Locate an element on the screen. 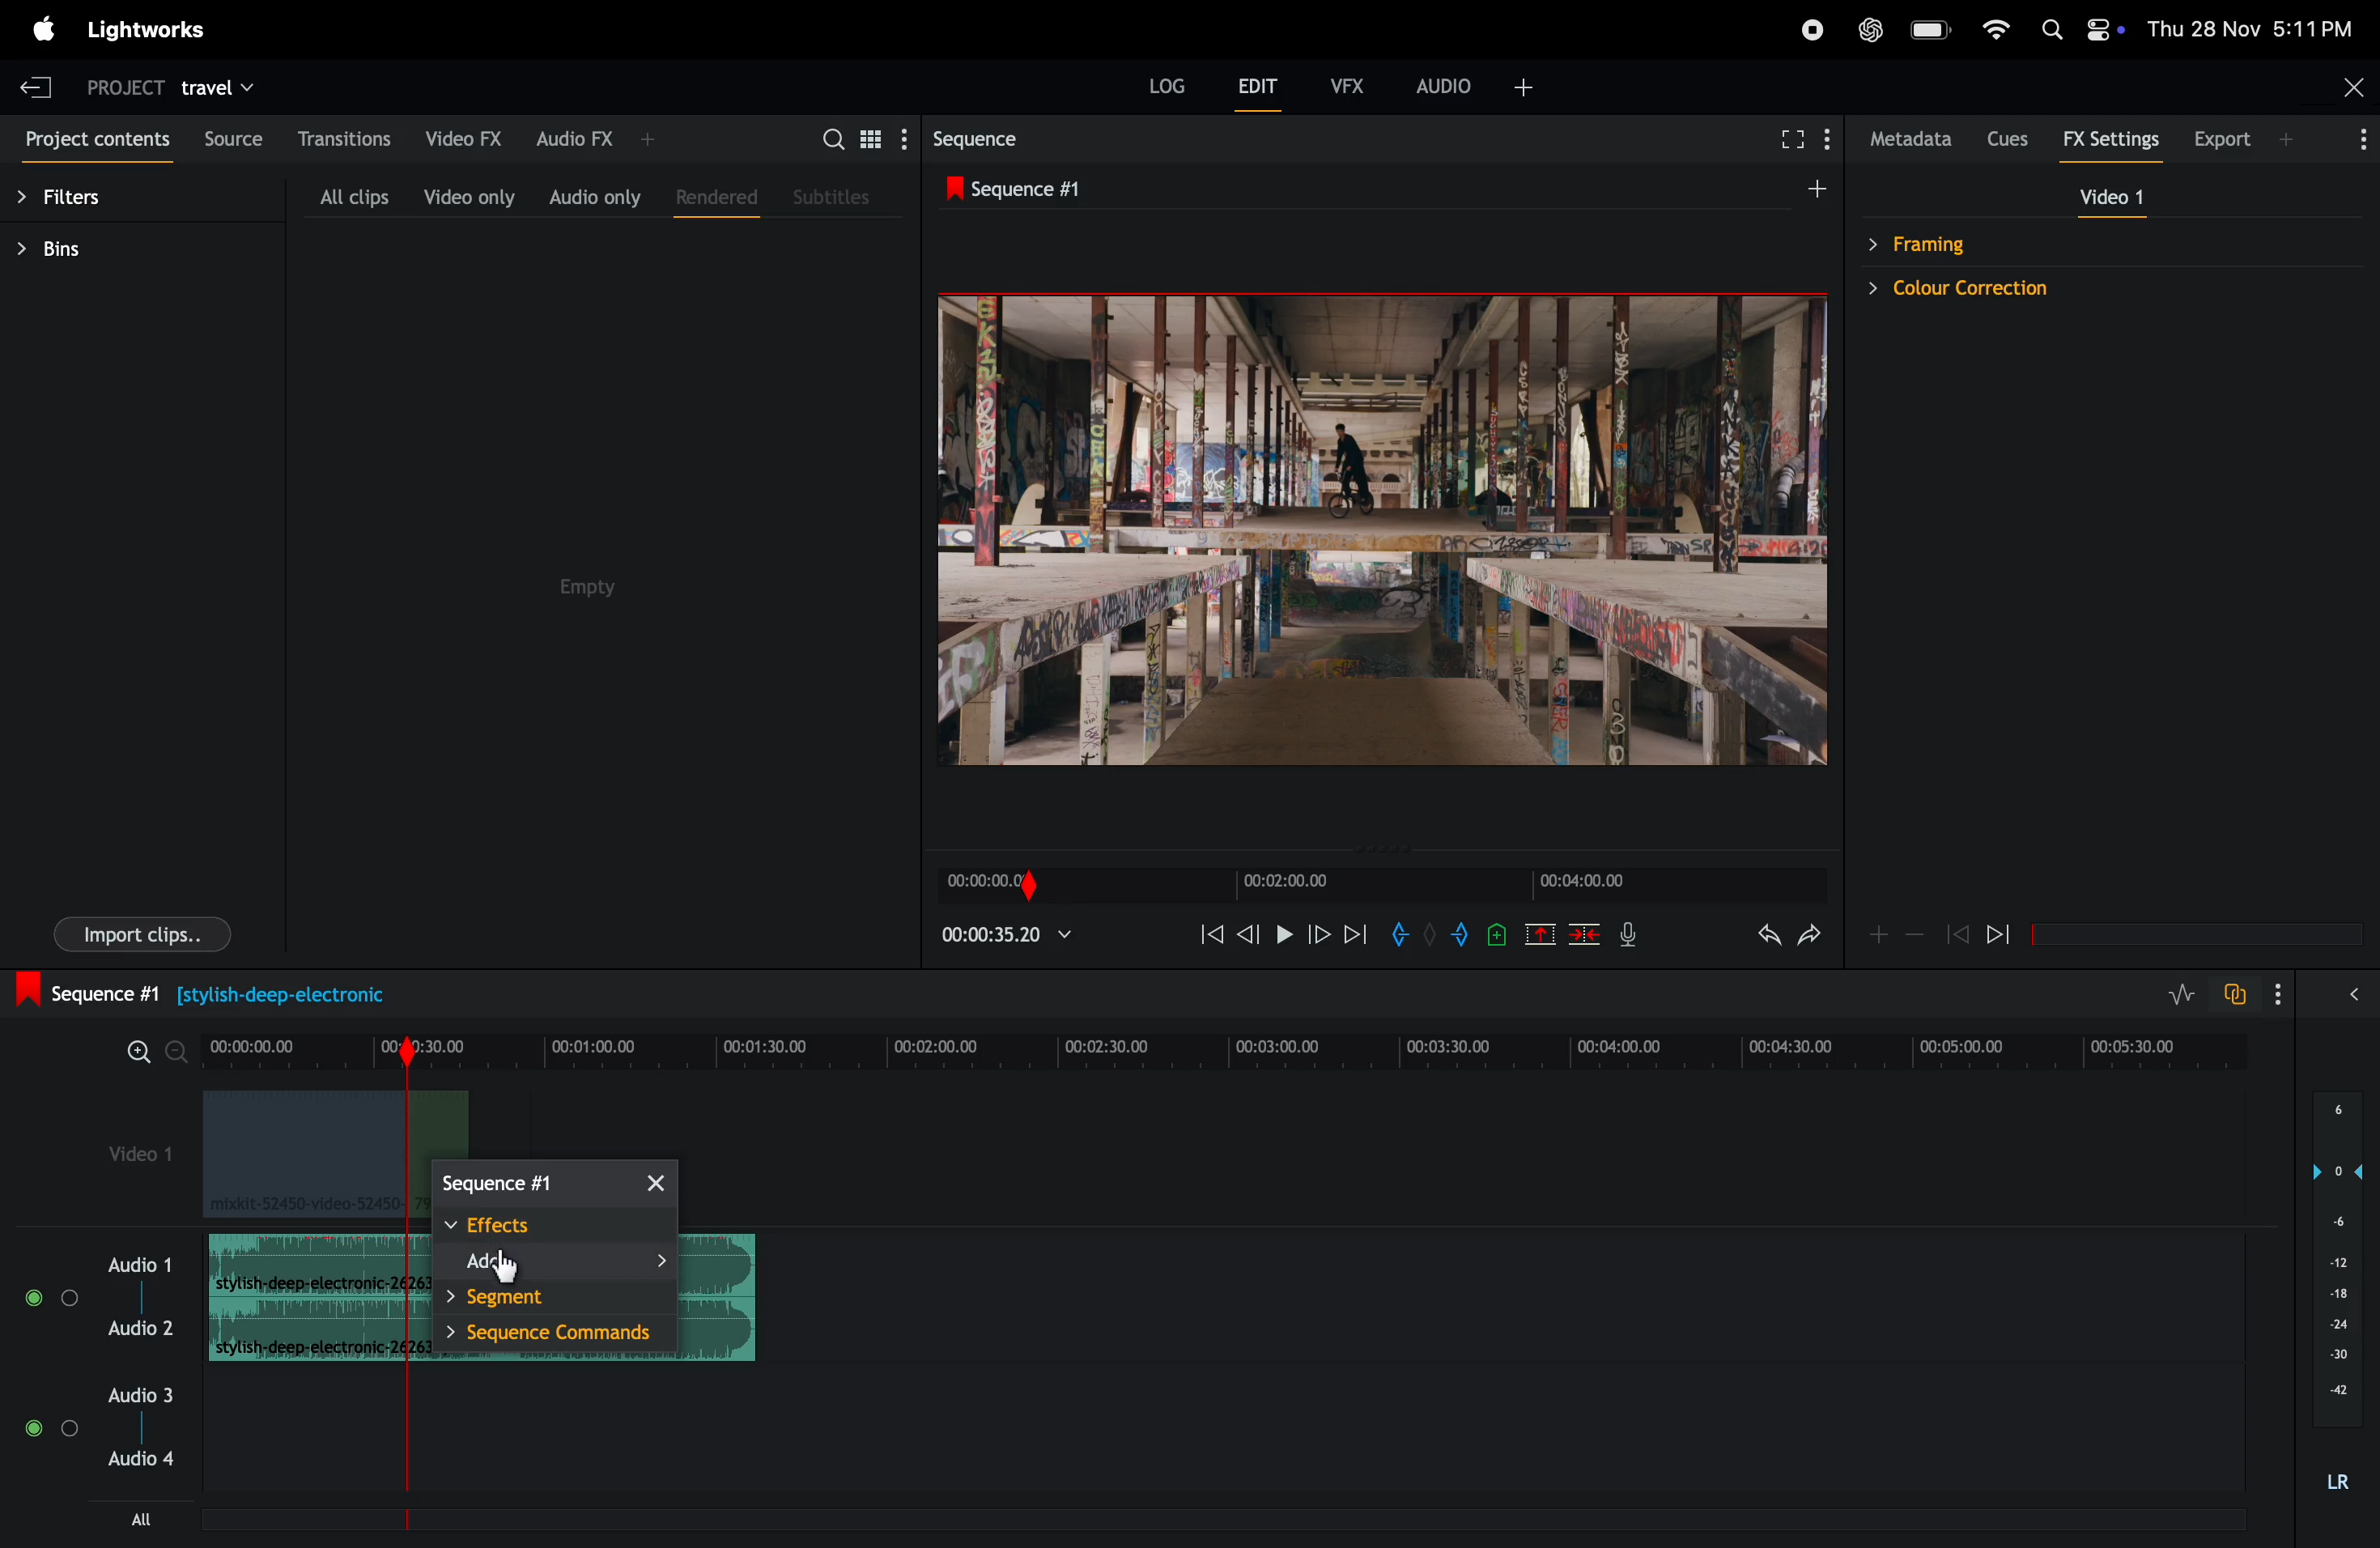 The width and height of the screenshot is (2380, 1548). toggle betweeen list view is located at coordinates (872, 139).